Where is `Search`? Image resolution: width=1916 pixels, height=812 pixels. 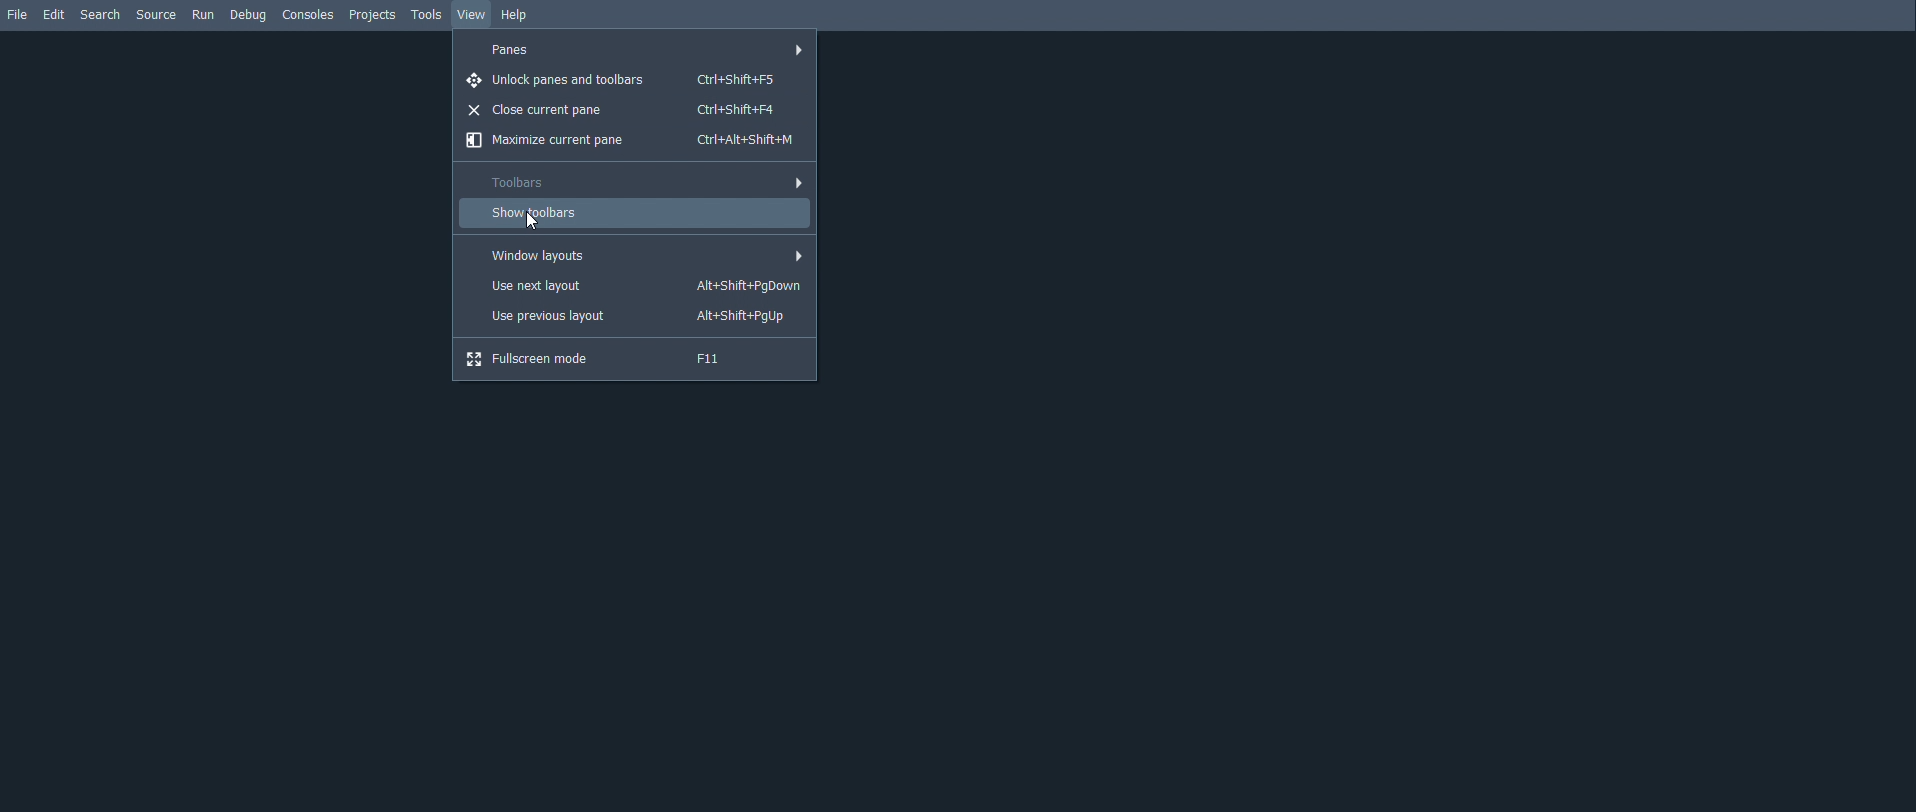 Search is located at coordinates (105, 16).